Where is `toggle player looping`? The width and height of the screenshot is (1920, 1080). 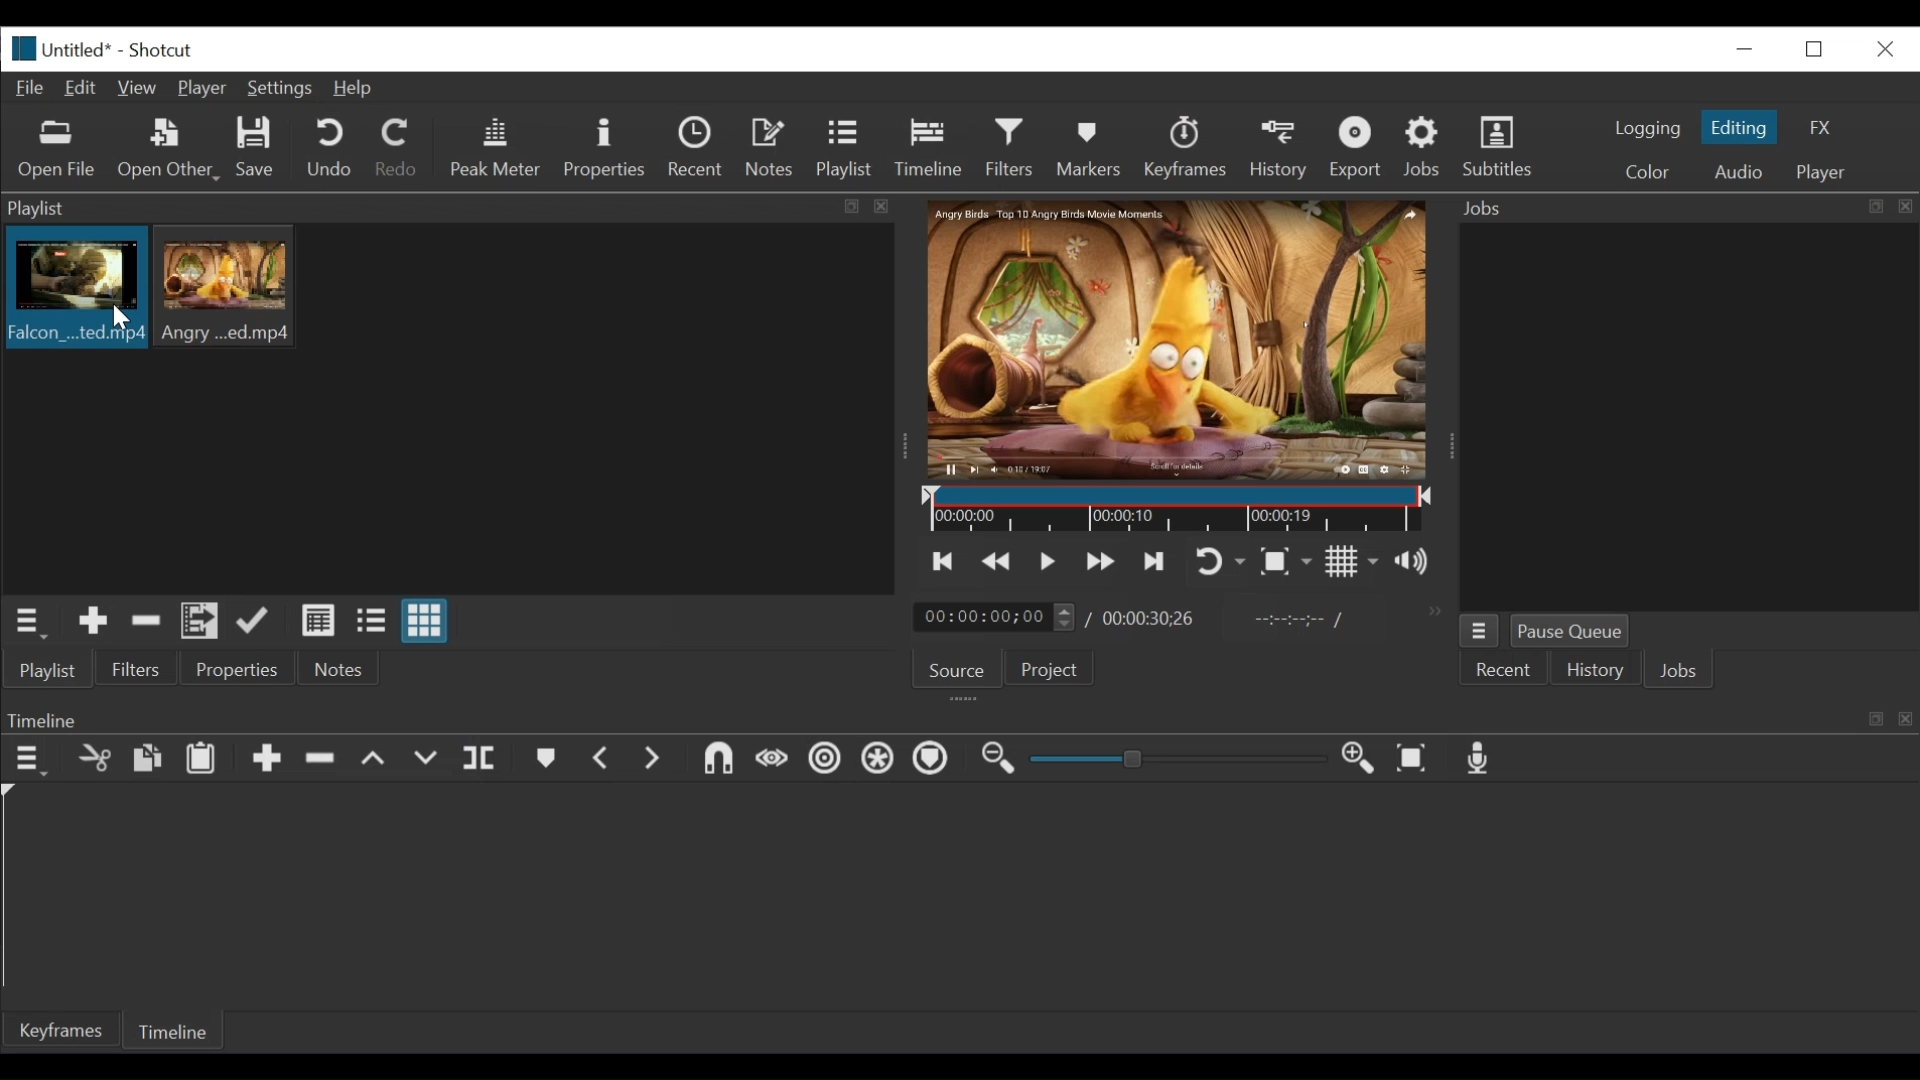 toggle player looping is located at coordinates (1220, 563).